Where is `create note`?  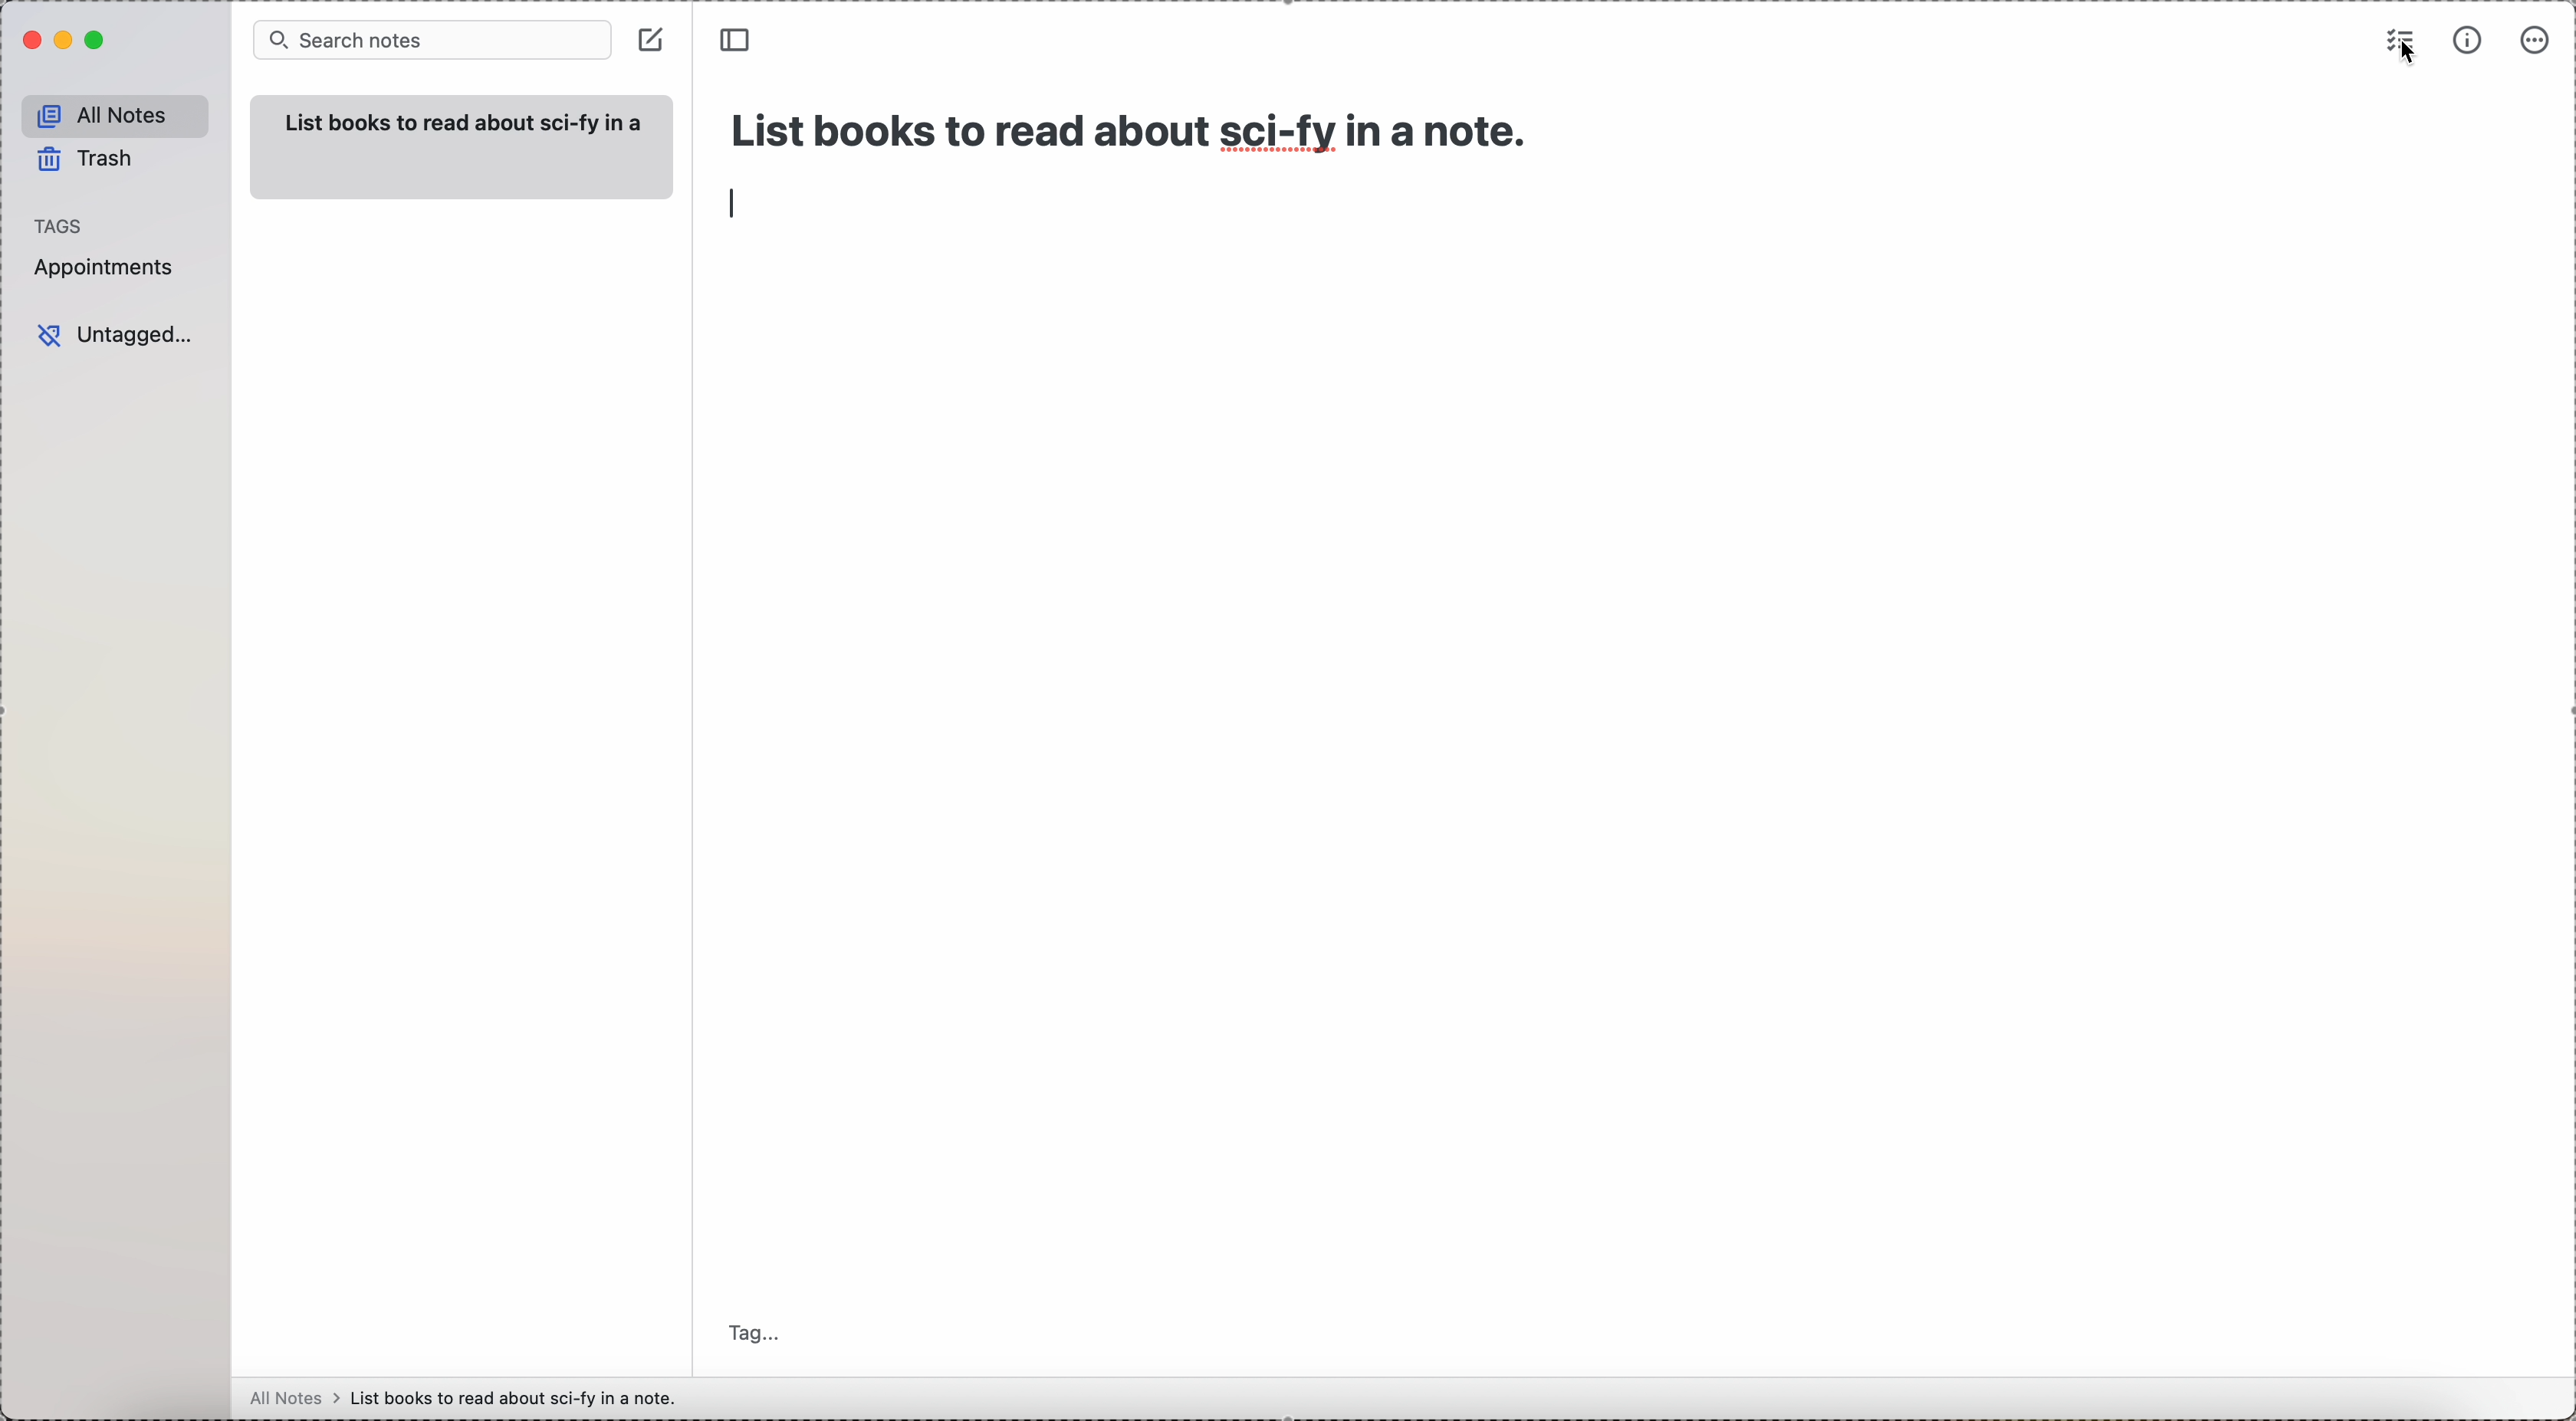 create note is located at coordinates (654, 36).